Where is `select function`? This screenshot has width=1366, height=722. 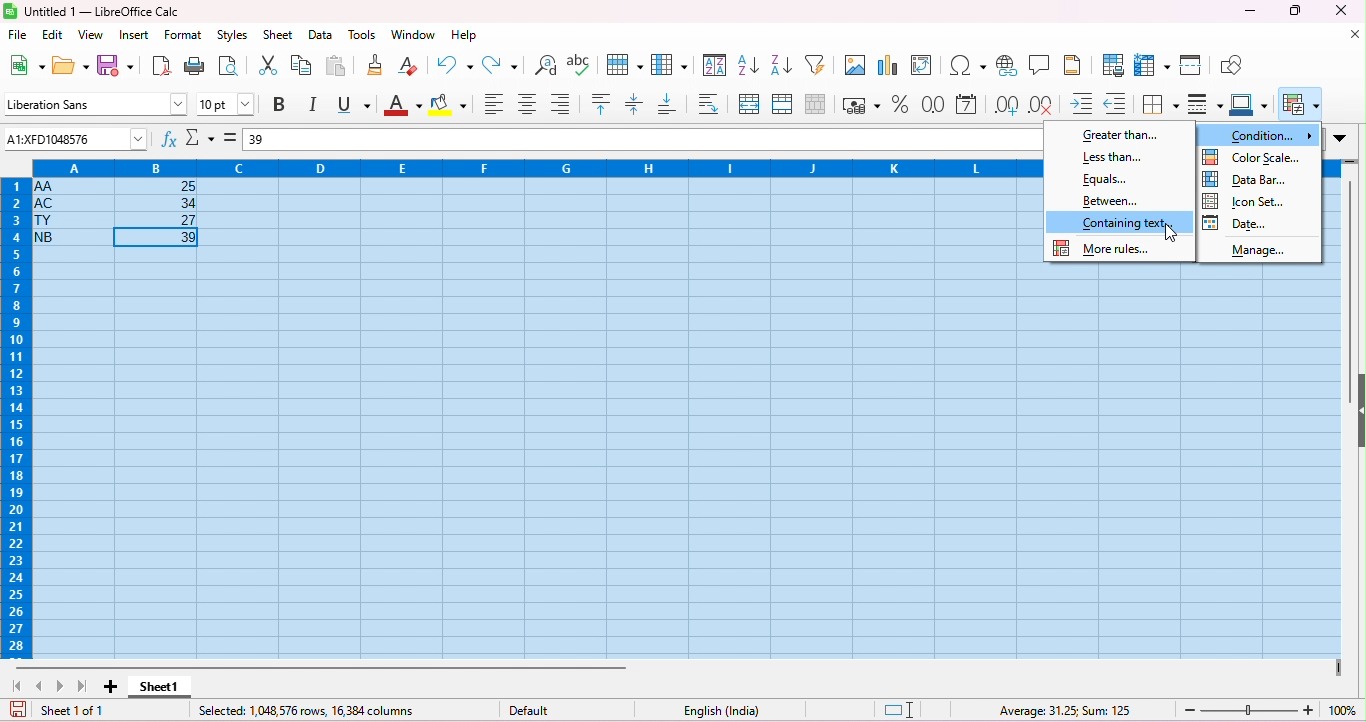 select function is located at coordinates (200, 137).